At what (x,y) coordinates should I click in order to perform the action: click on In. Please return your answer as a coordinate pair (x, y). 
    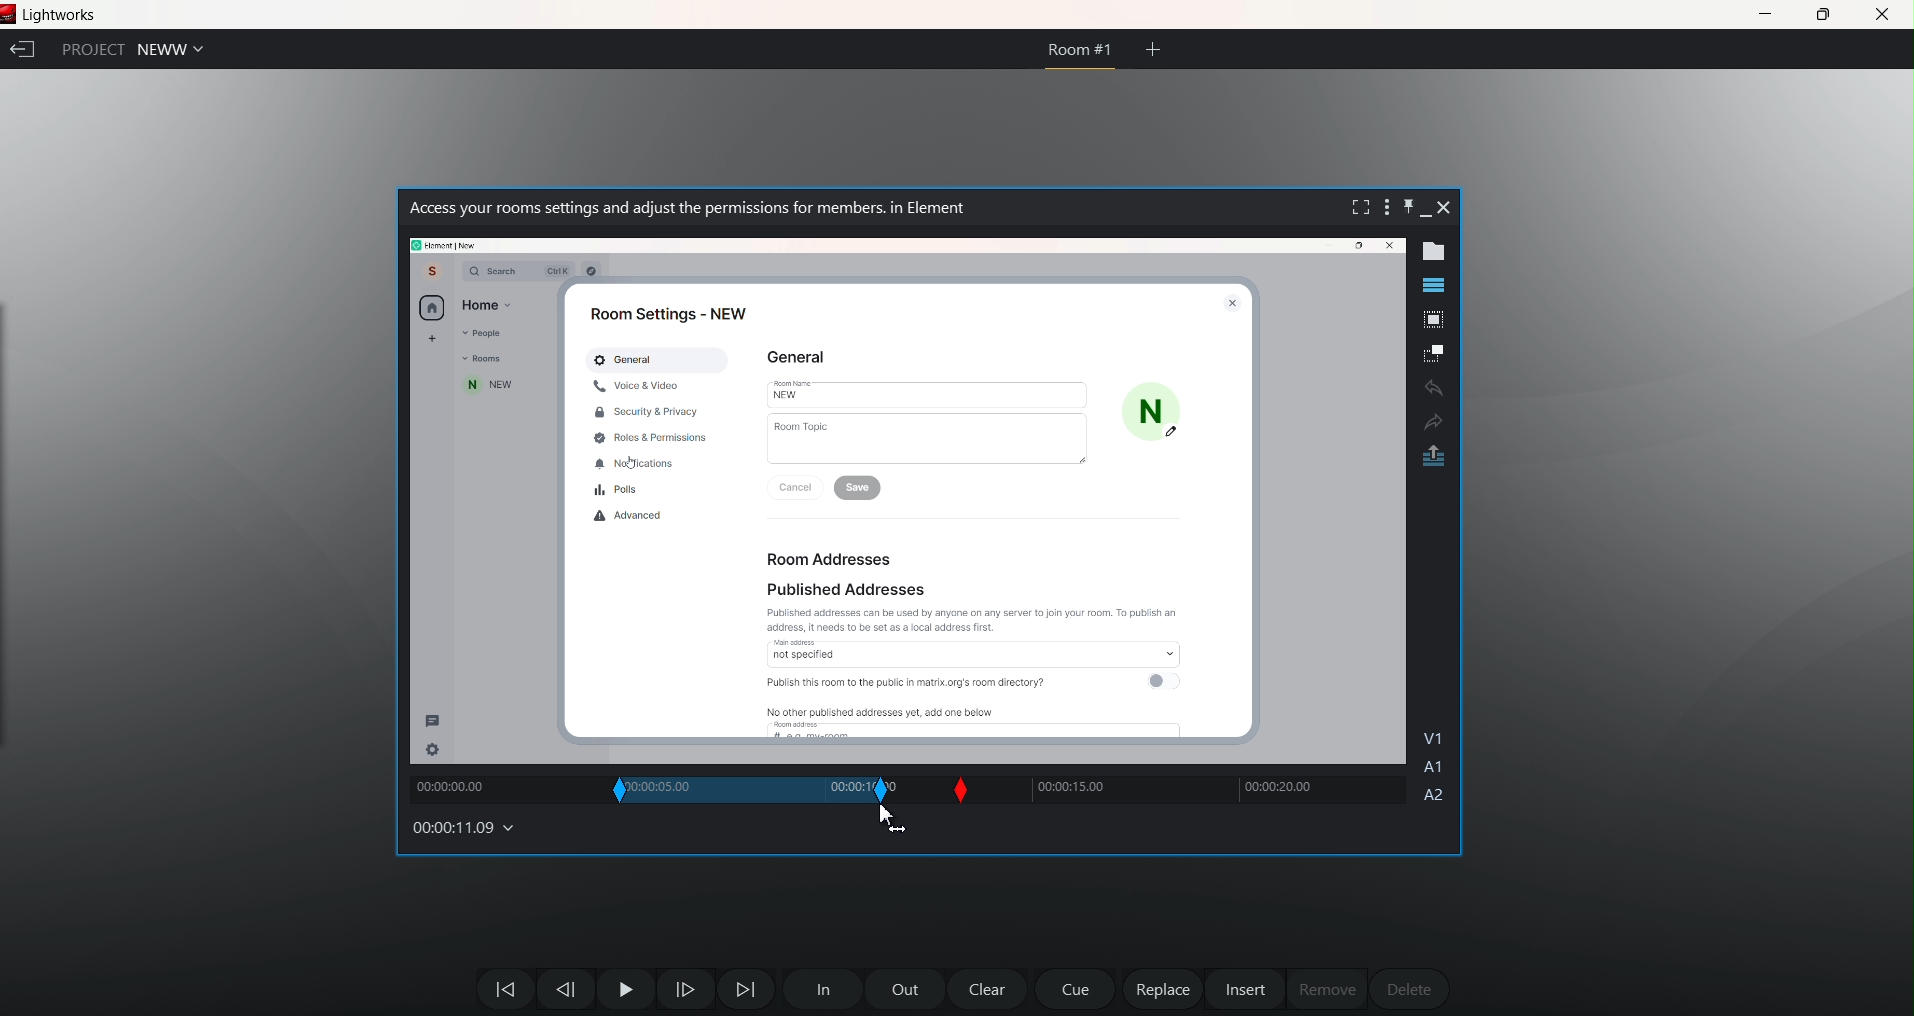
    Looking at the image, I should click on (821, 987).